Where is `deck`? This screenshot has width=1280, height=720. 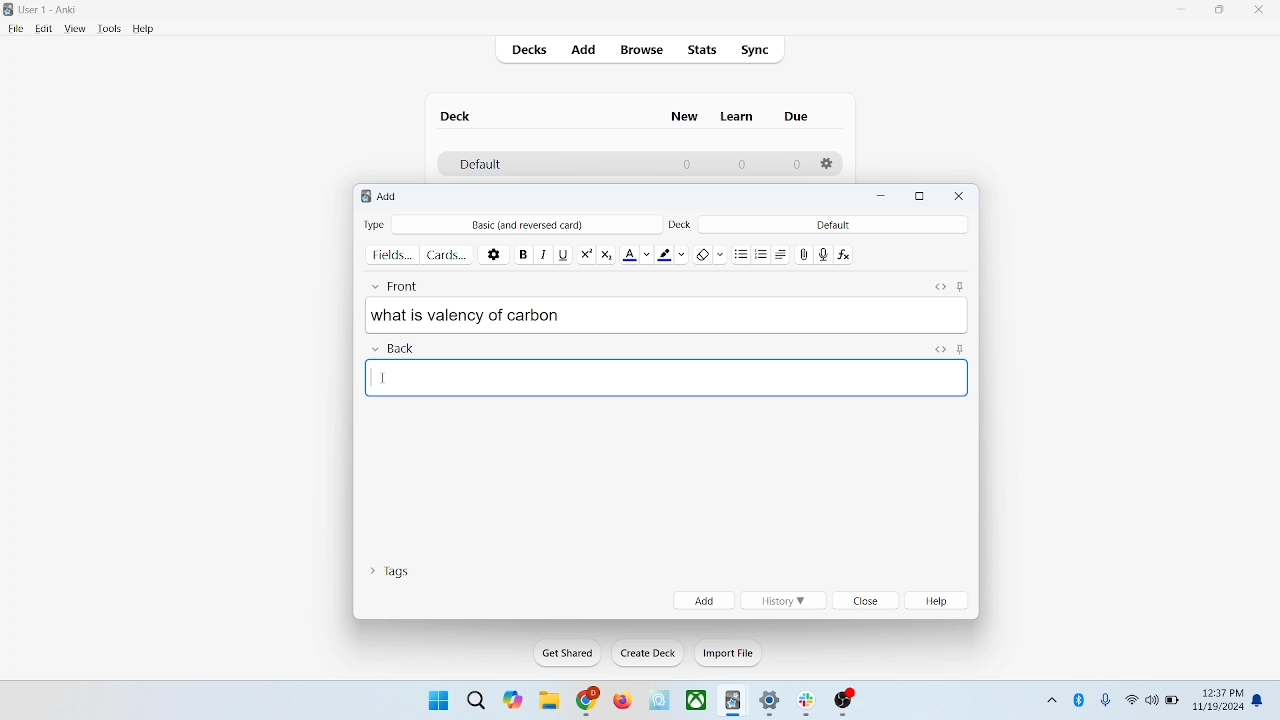
deck is located at coordinates (458, 116).